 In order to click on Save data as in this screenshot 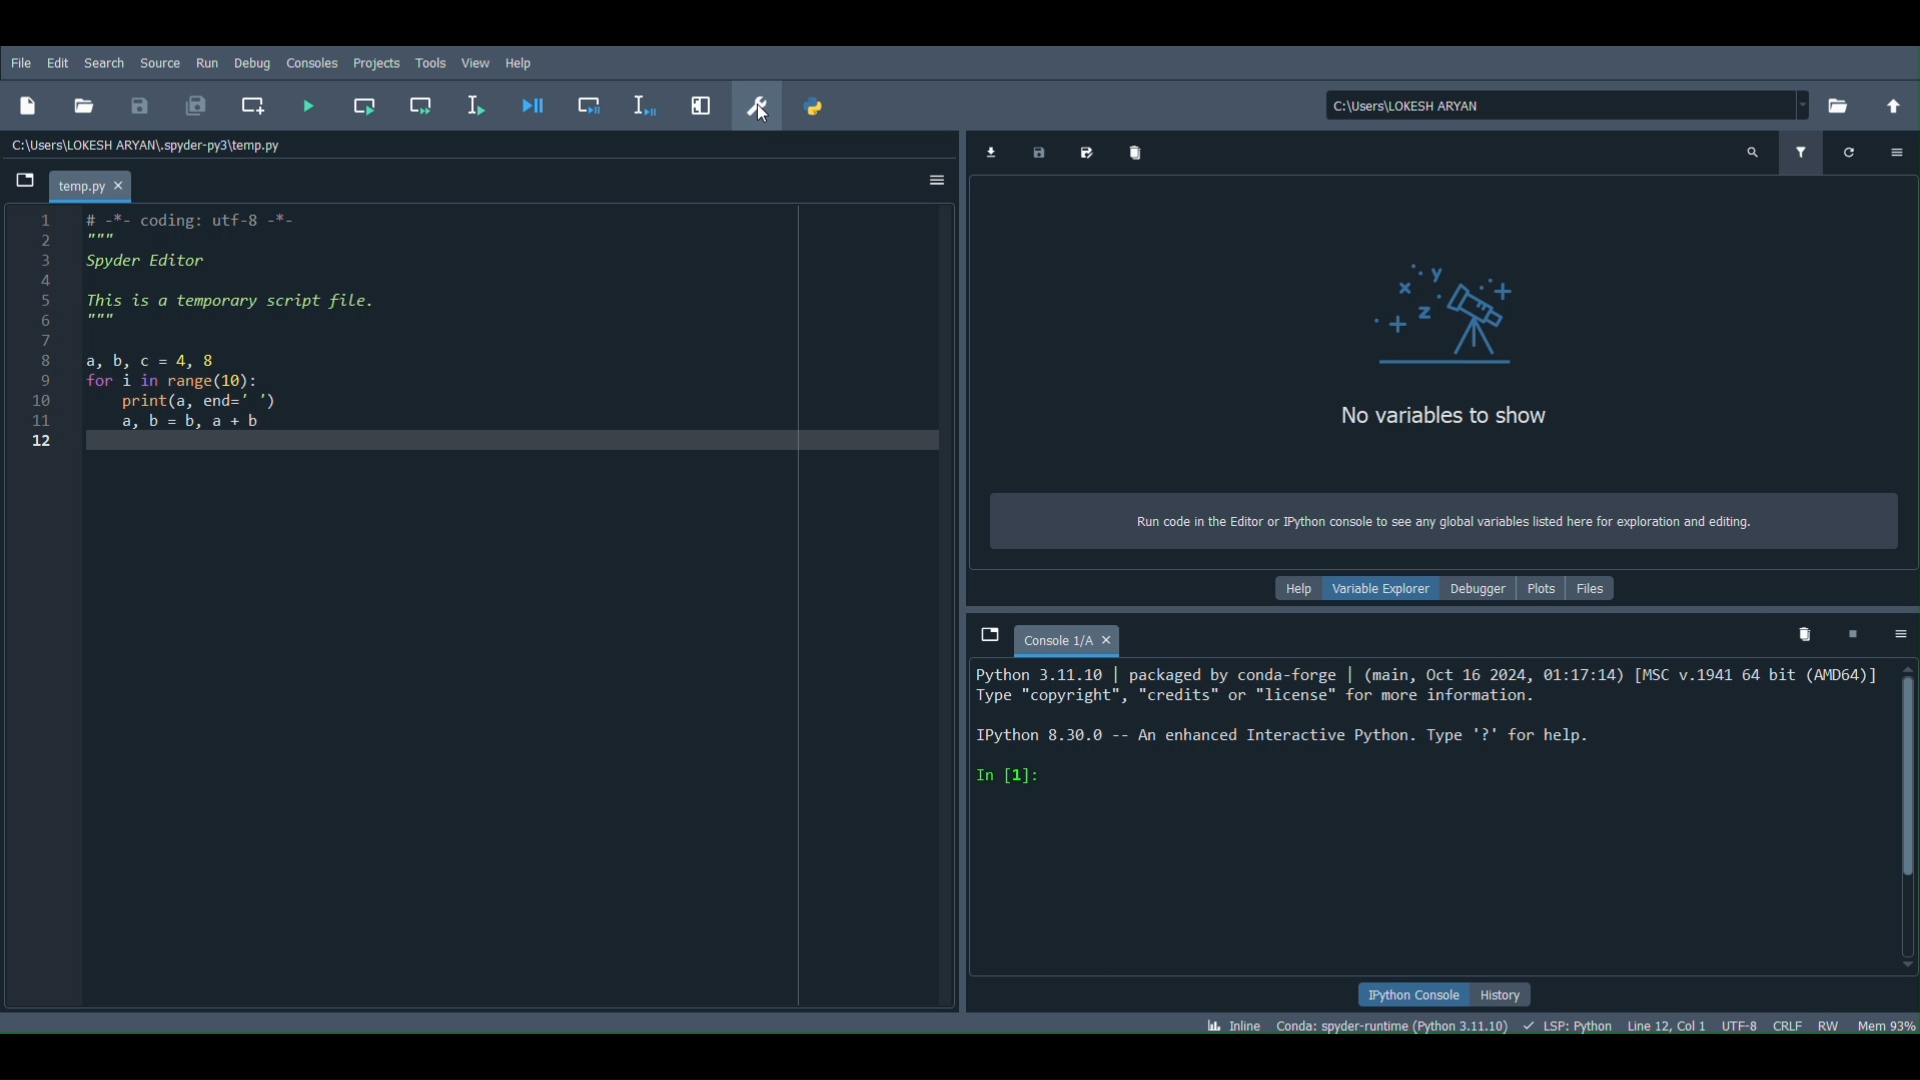, I will do `click(1086, 150)`.